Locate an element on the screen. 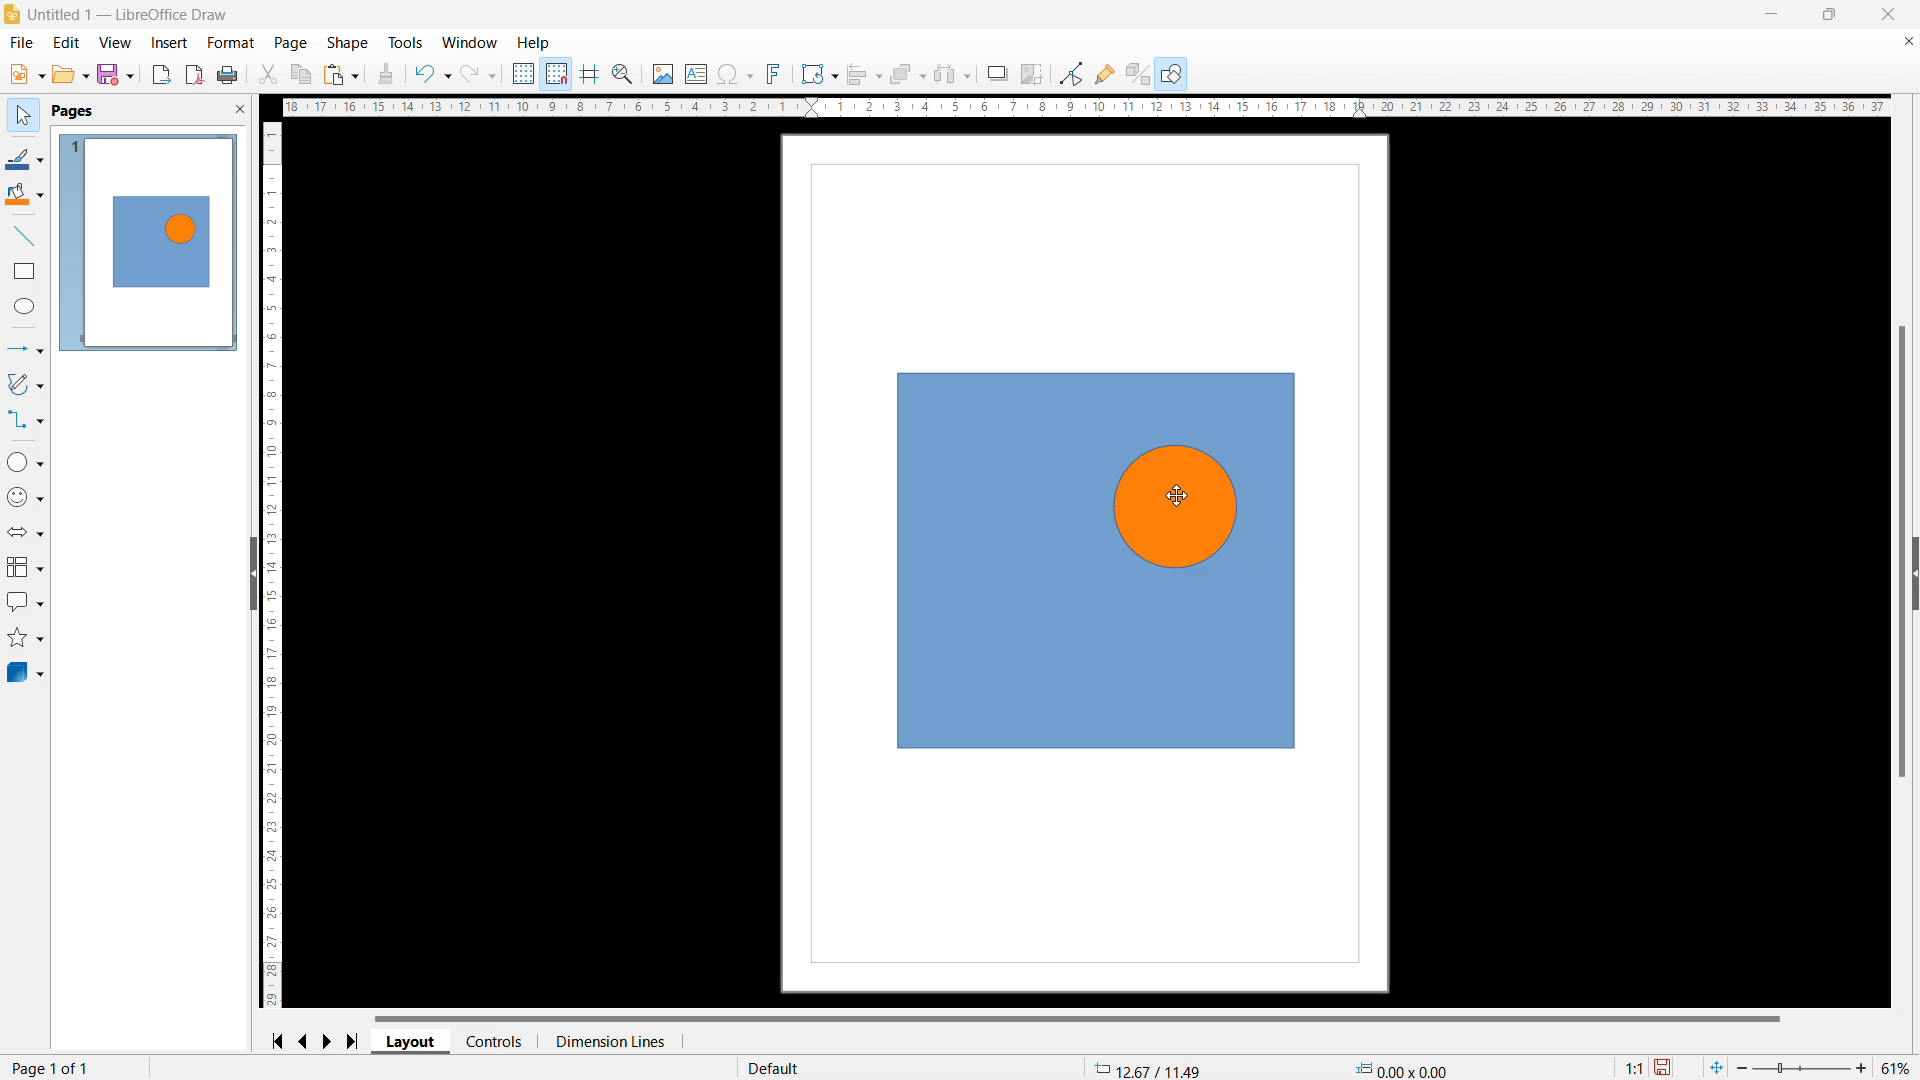 Image resolution: width=1920 pixels, height=1080 pixels. connectors is located at coordinates (25, 419).